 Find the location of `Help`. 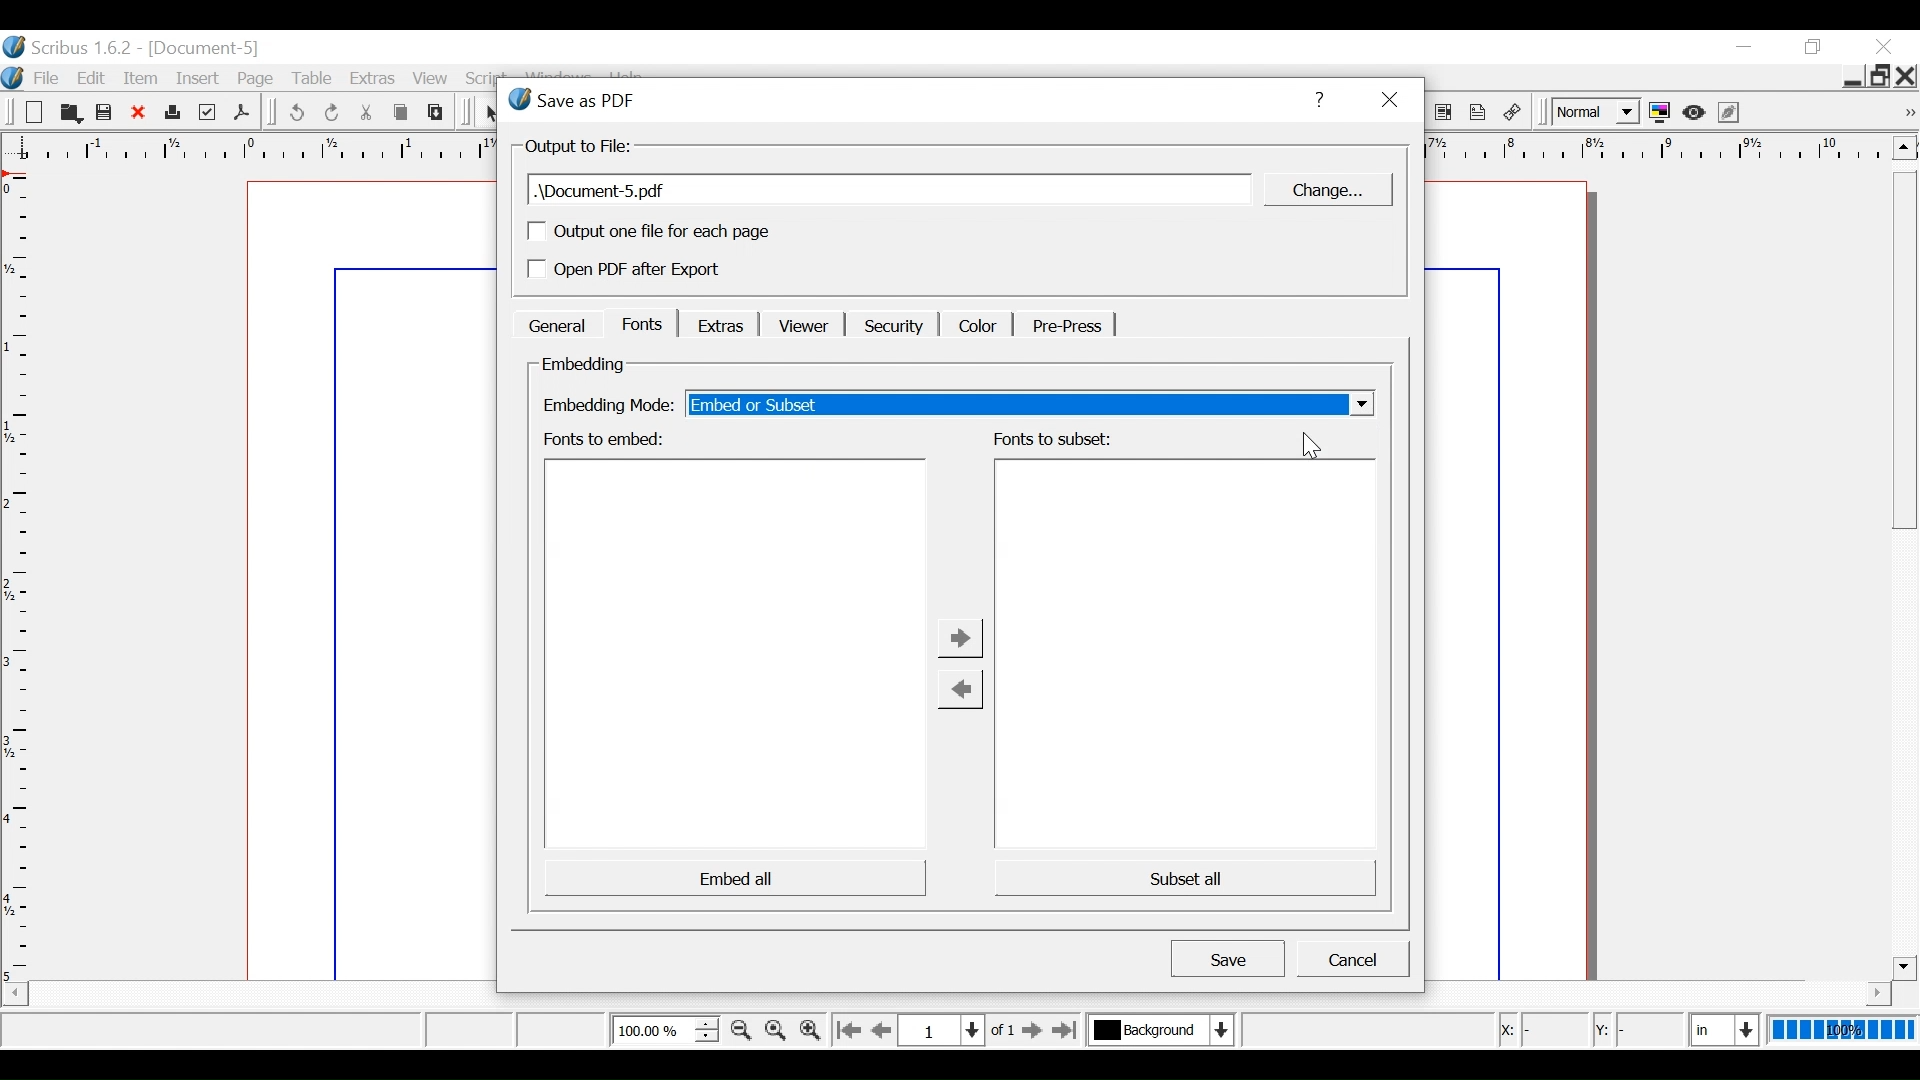

Help is located at coordinates (1317, 99).